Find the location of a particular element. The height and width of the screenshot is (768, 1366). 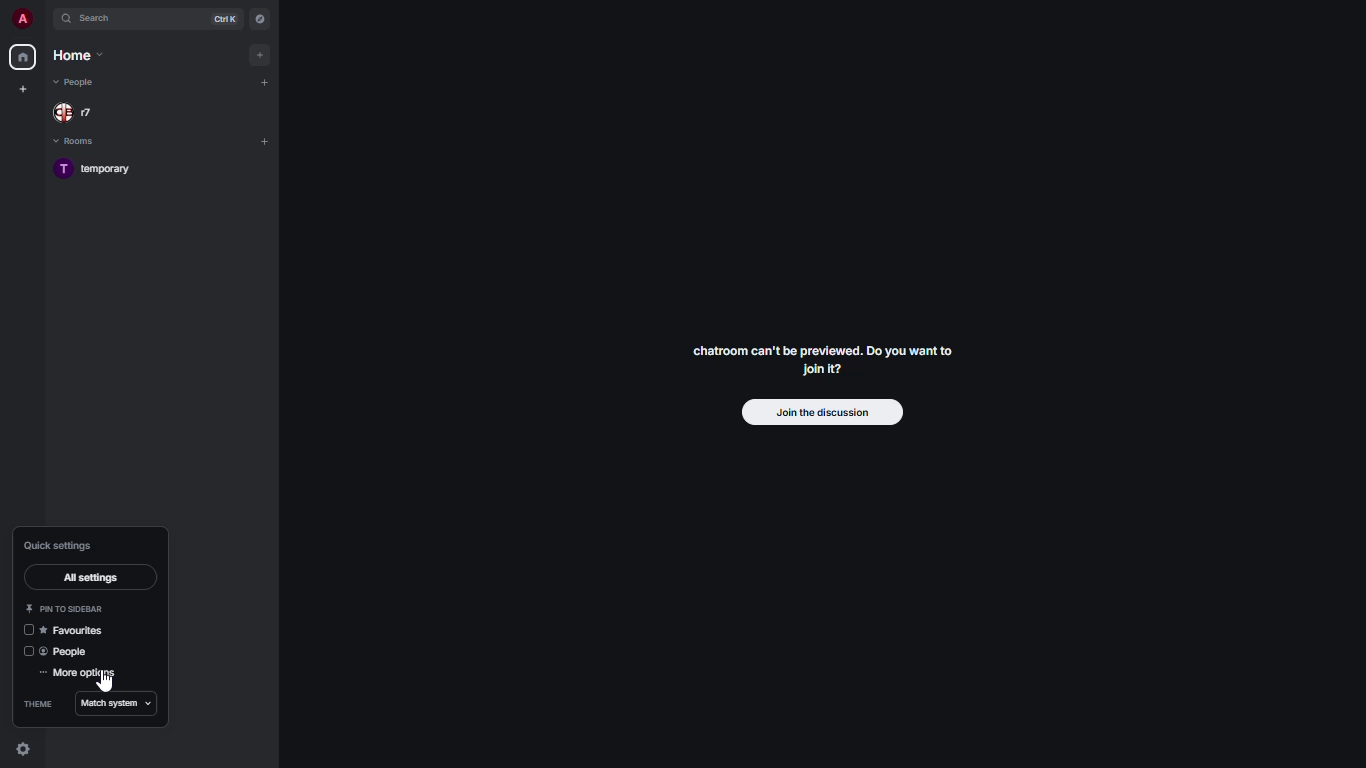

disabled is located at coordinates (30, 629).